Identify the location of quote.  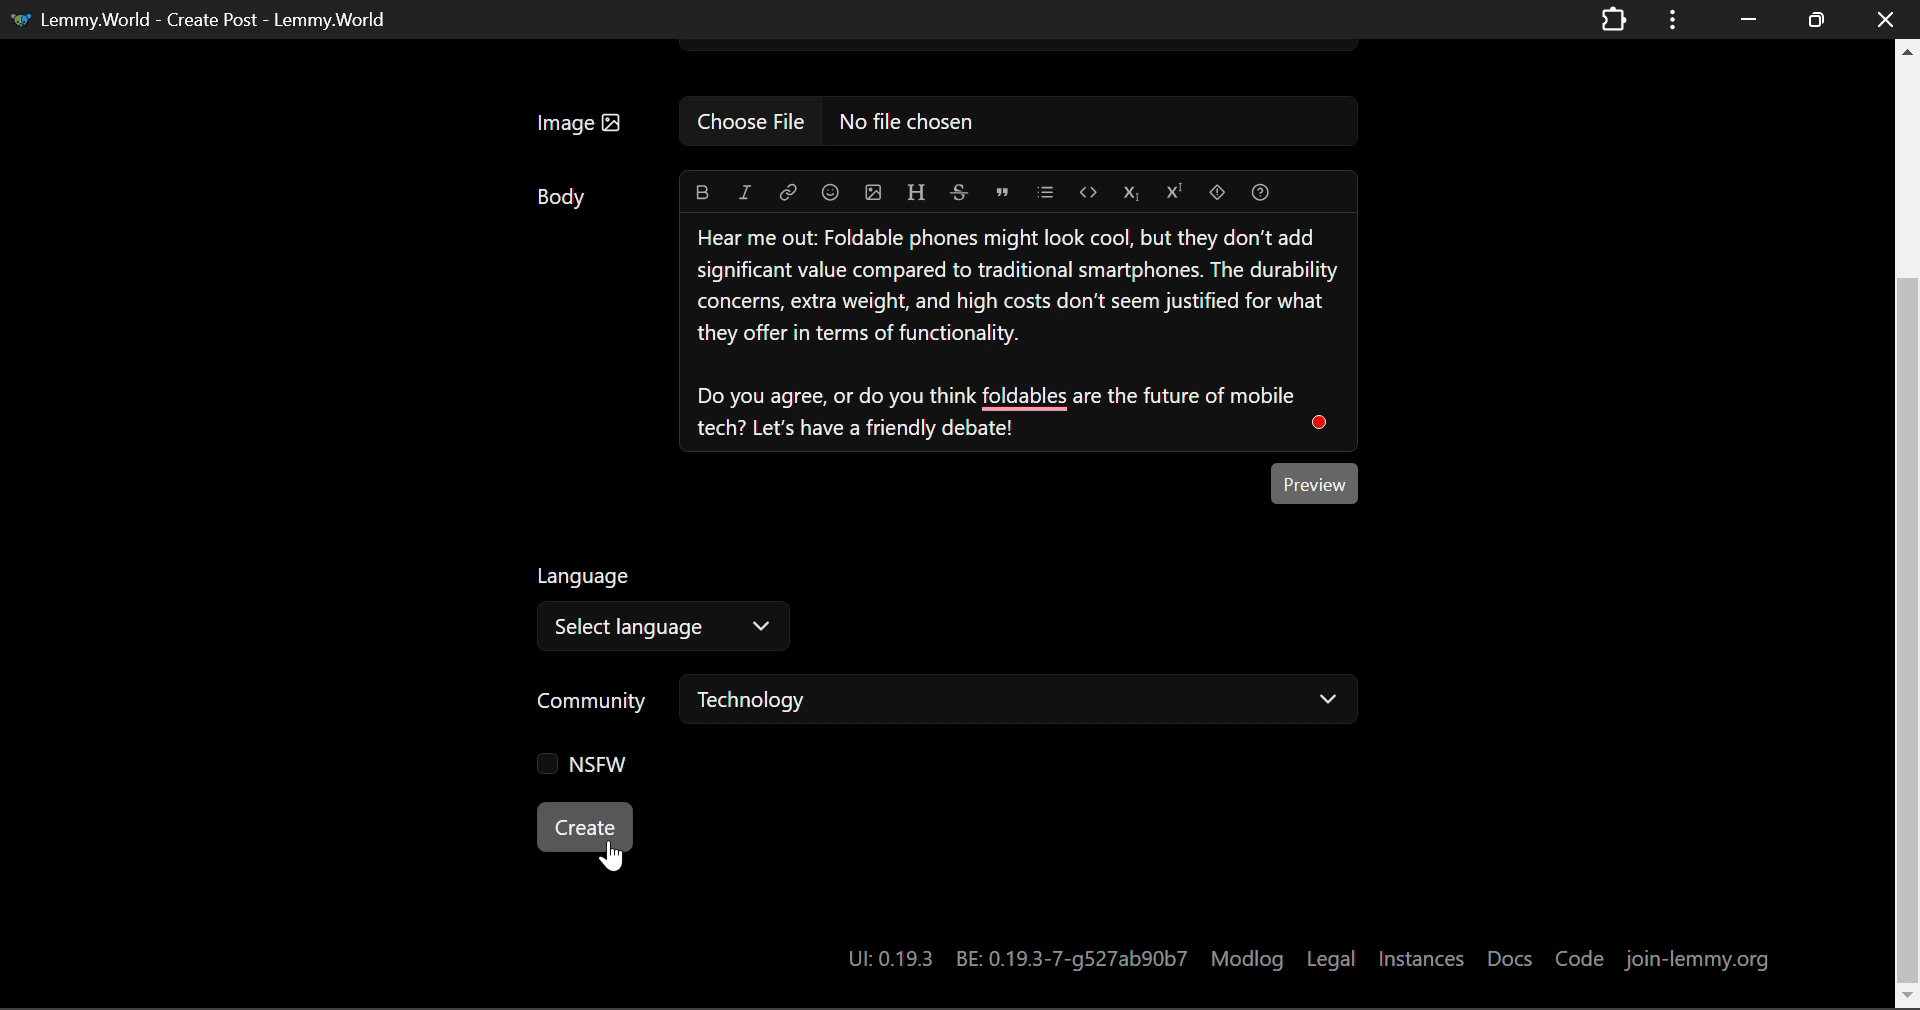
(1002, 190).